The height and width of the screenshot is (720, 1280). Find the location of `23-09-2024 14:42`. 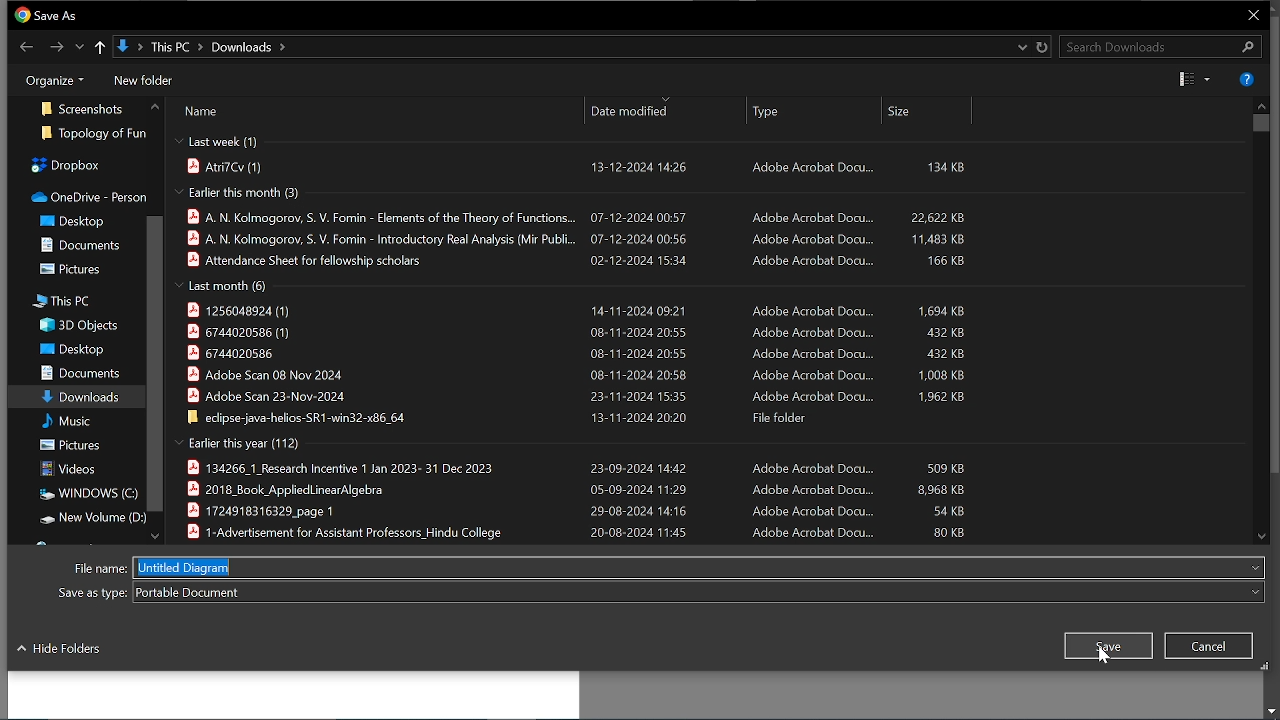

23-09-2024 14:42 is located at coordinates (632, 468).